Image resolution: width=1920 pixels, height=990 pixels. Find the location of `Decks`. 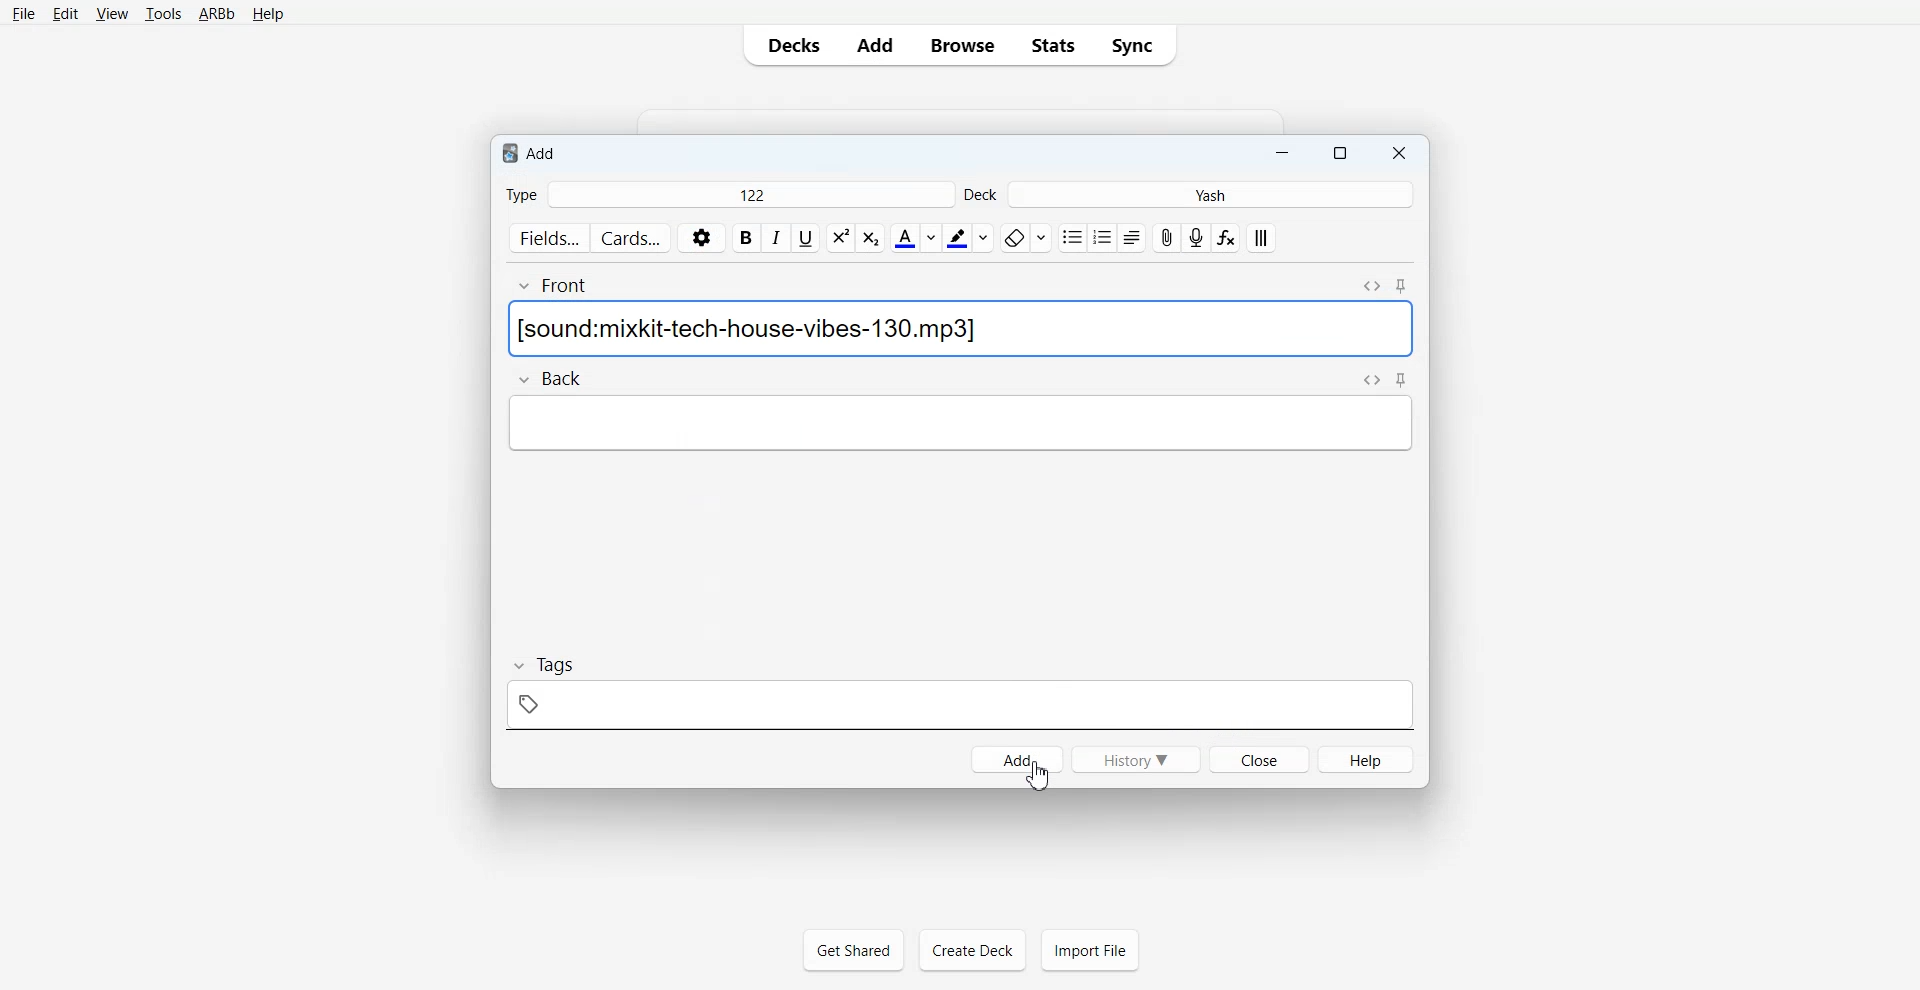

Decks is located at coordinates (790, 44).